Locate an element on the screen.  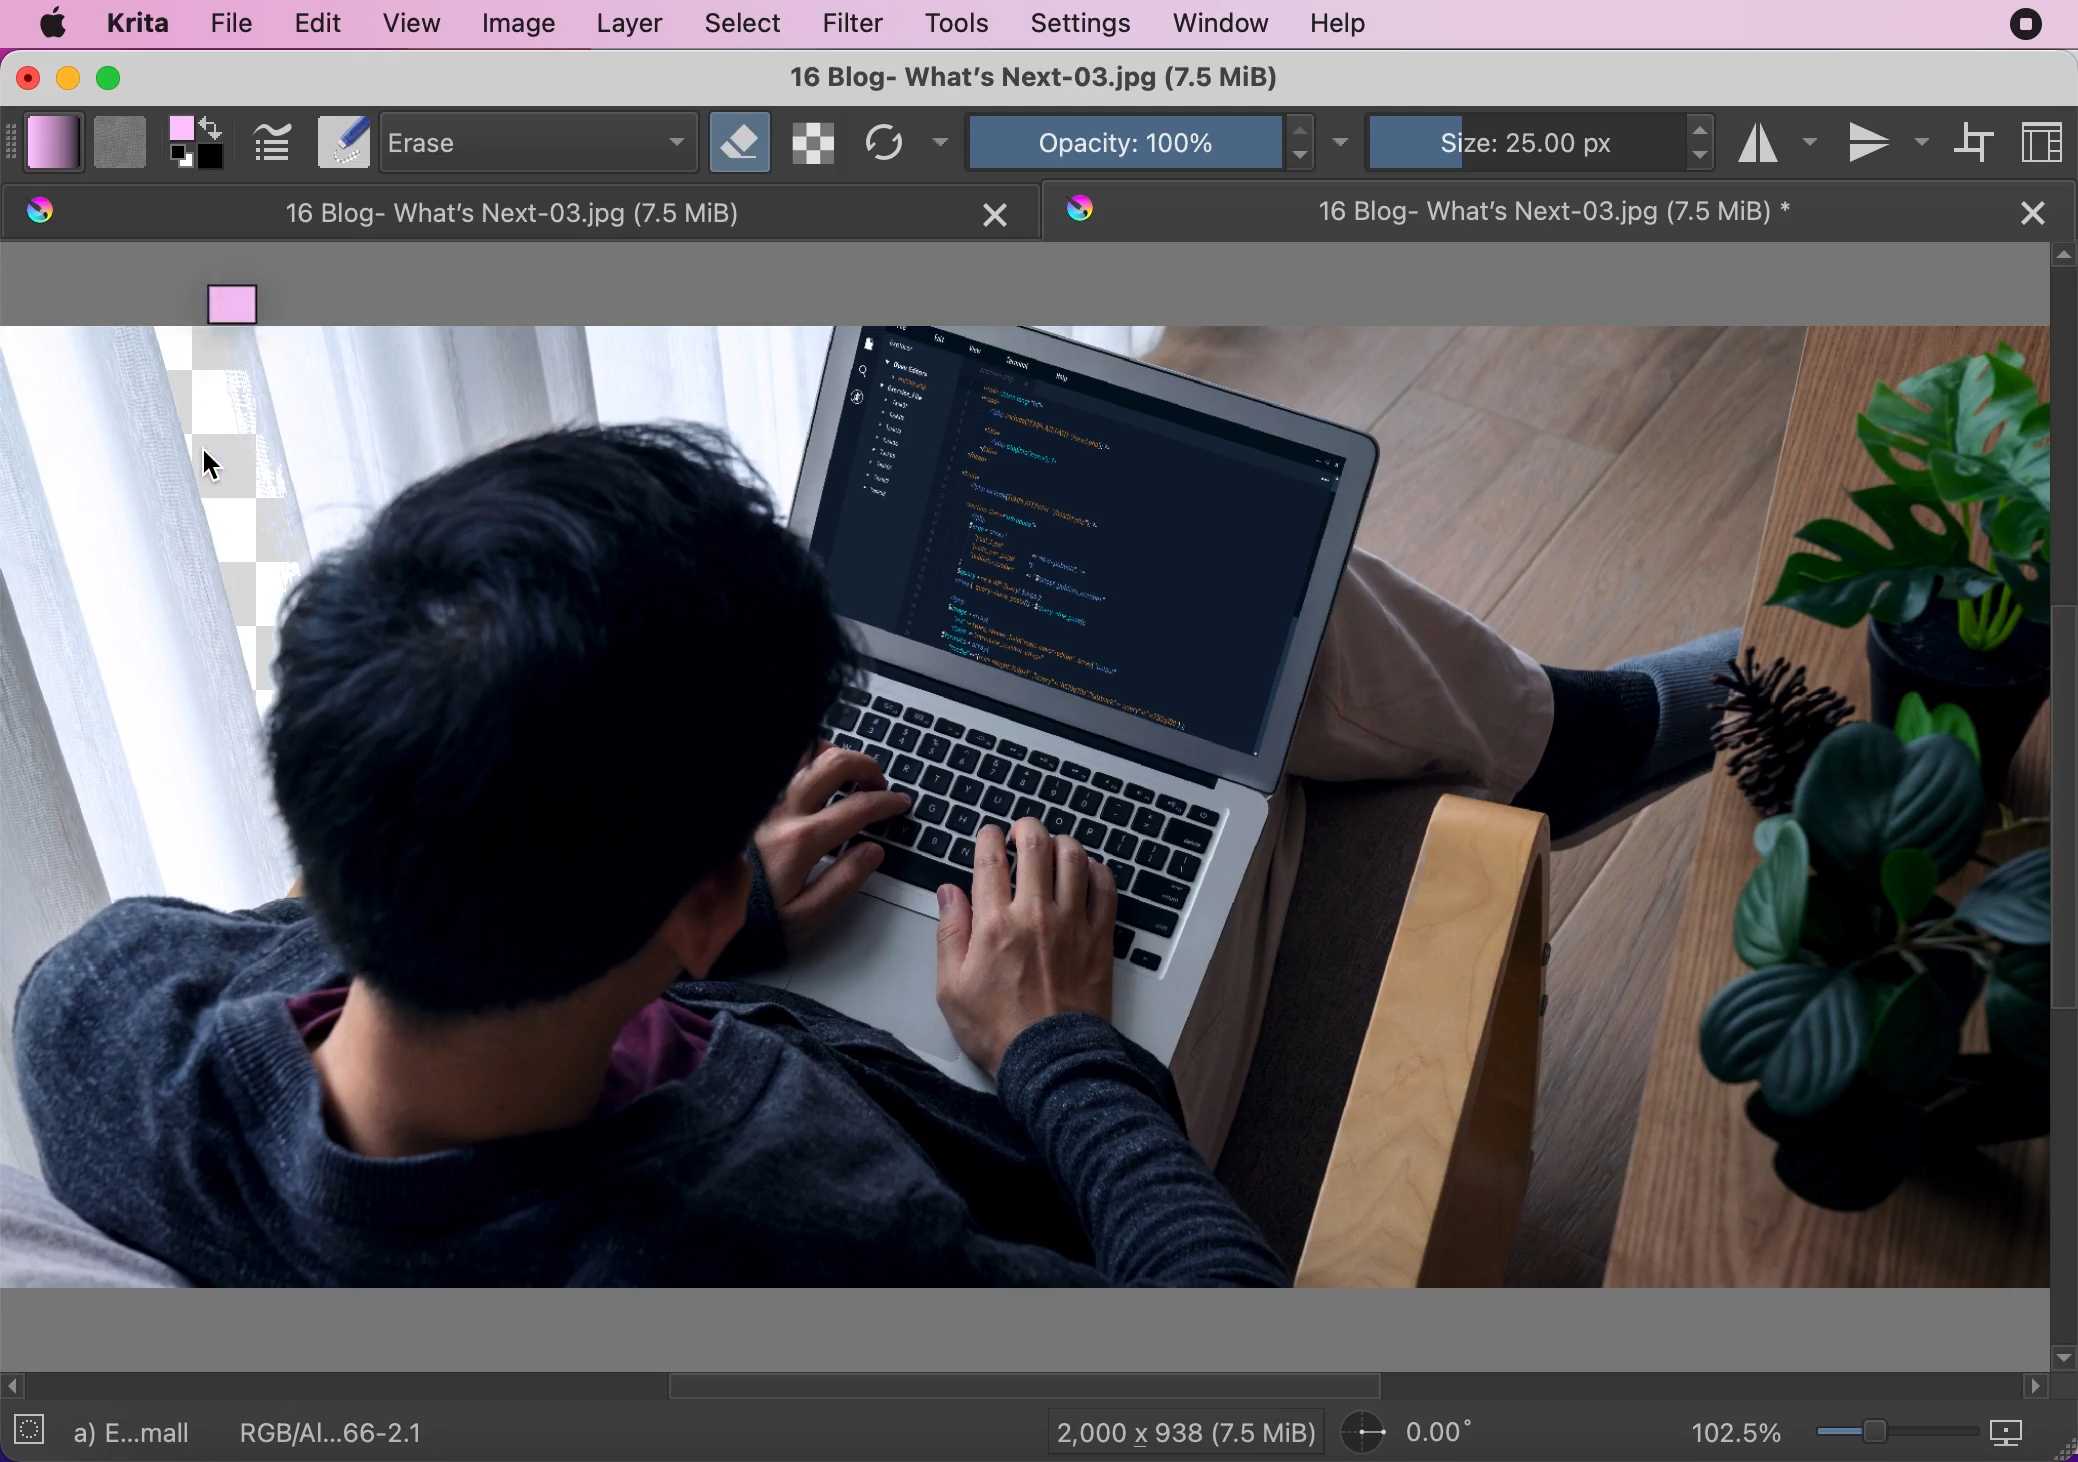
102.5% is located at coordinates (1739, 1430).